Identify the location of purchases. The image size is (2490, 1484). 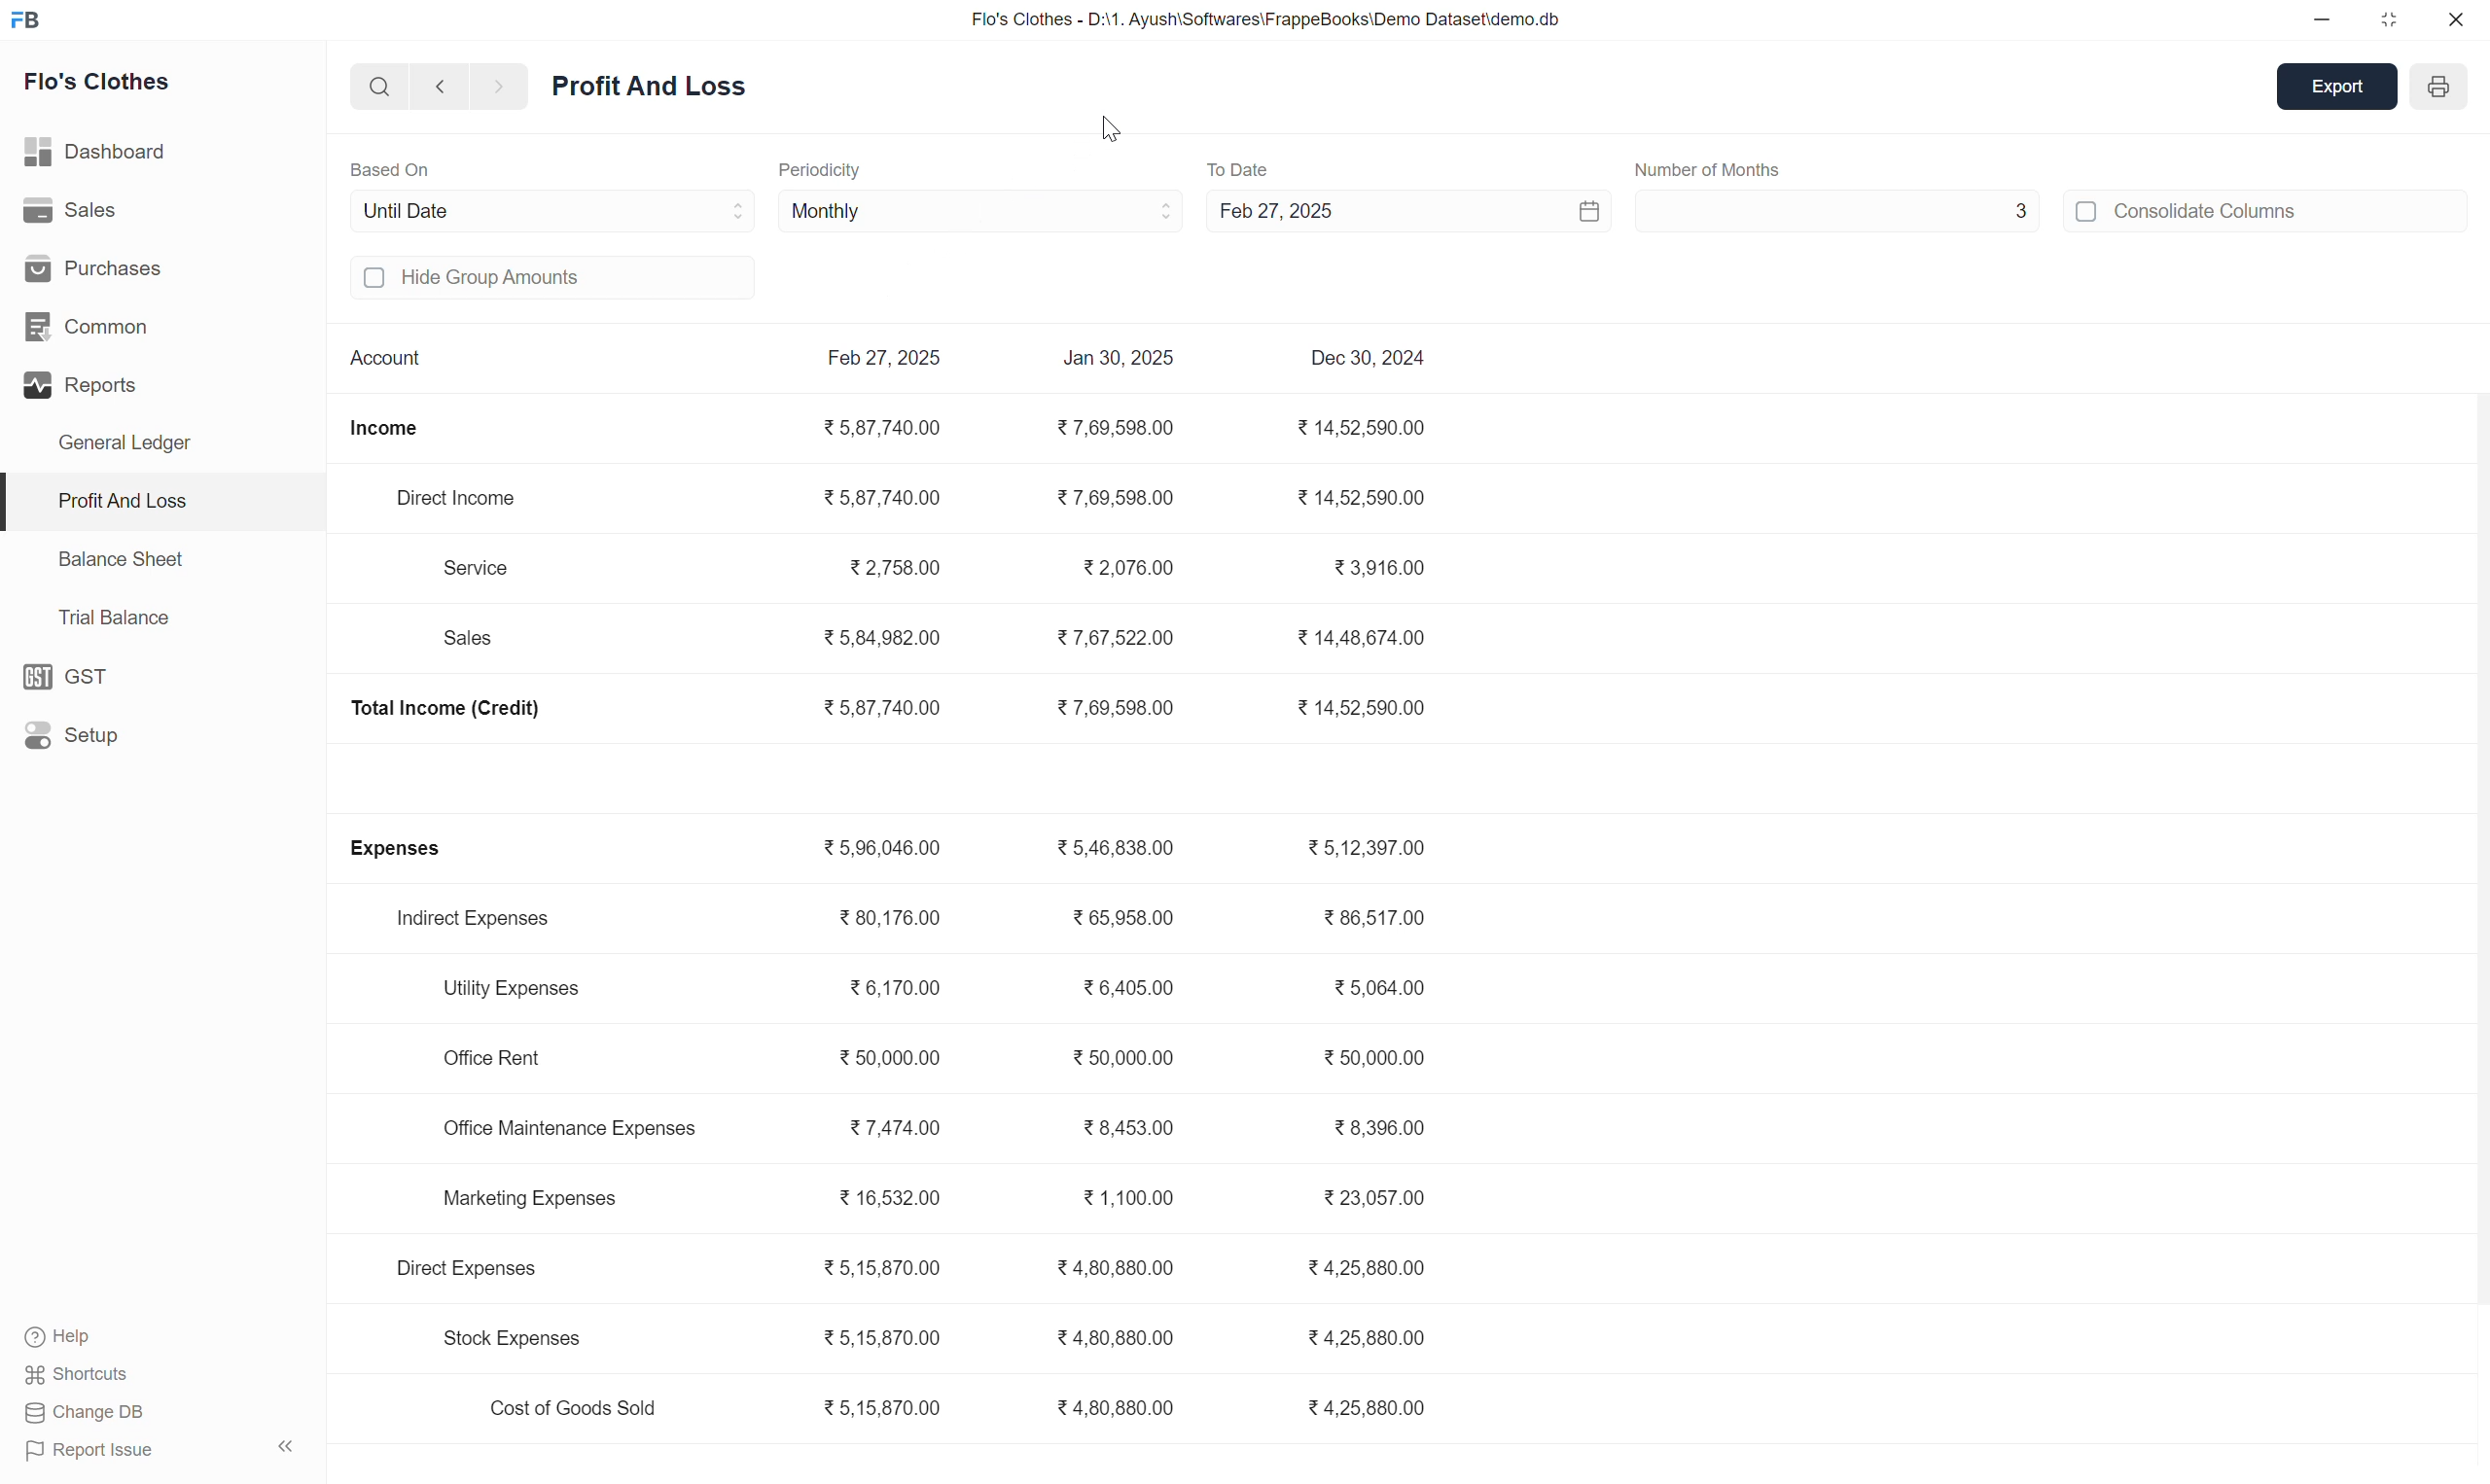
(97, 266).